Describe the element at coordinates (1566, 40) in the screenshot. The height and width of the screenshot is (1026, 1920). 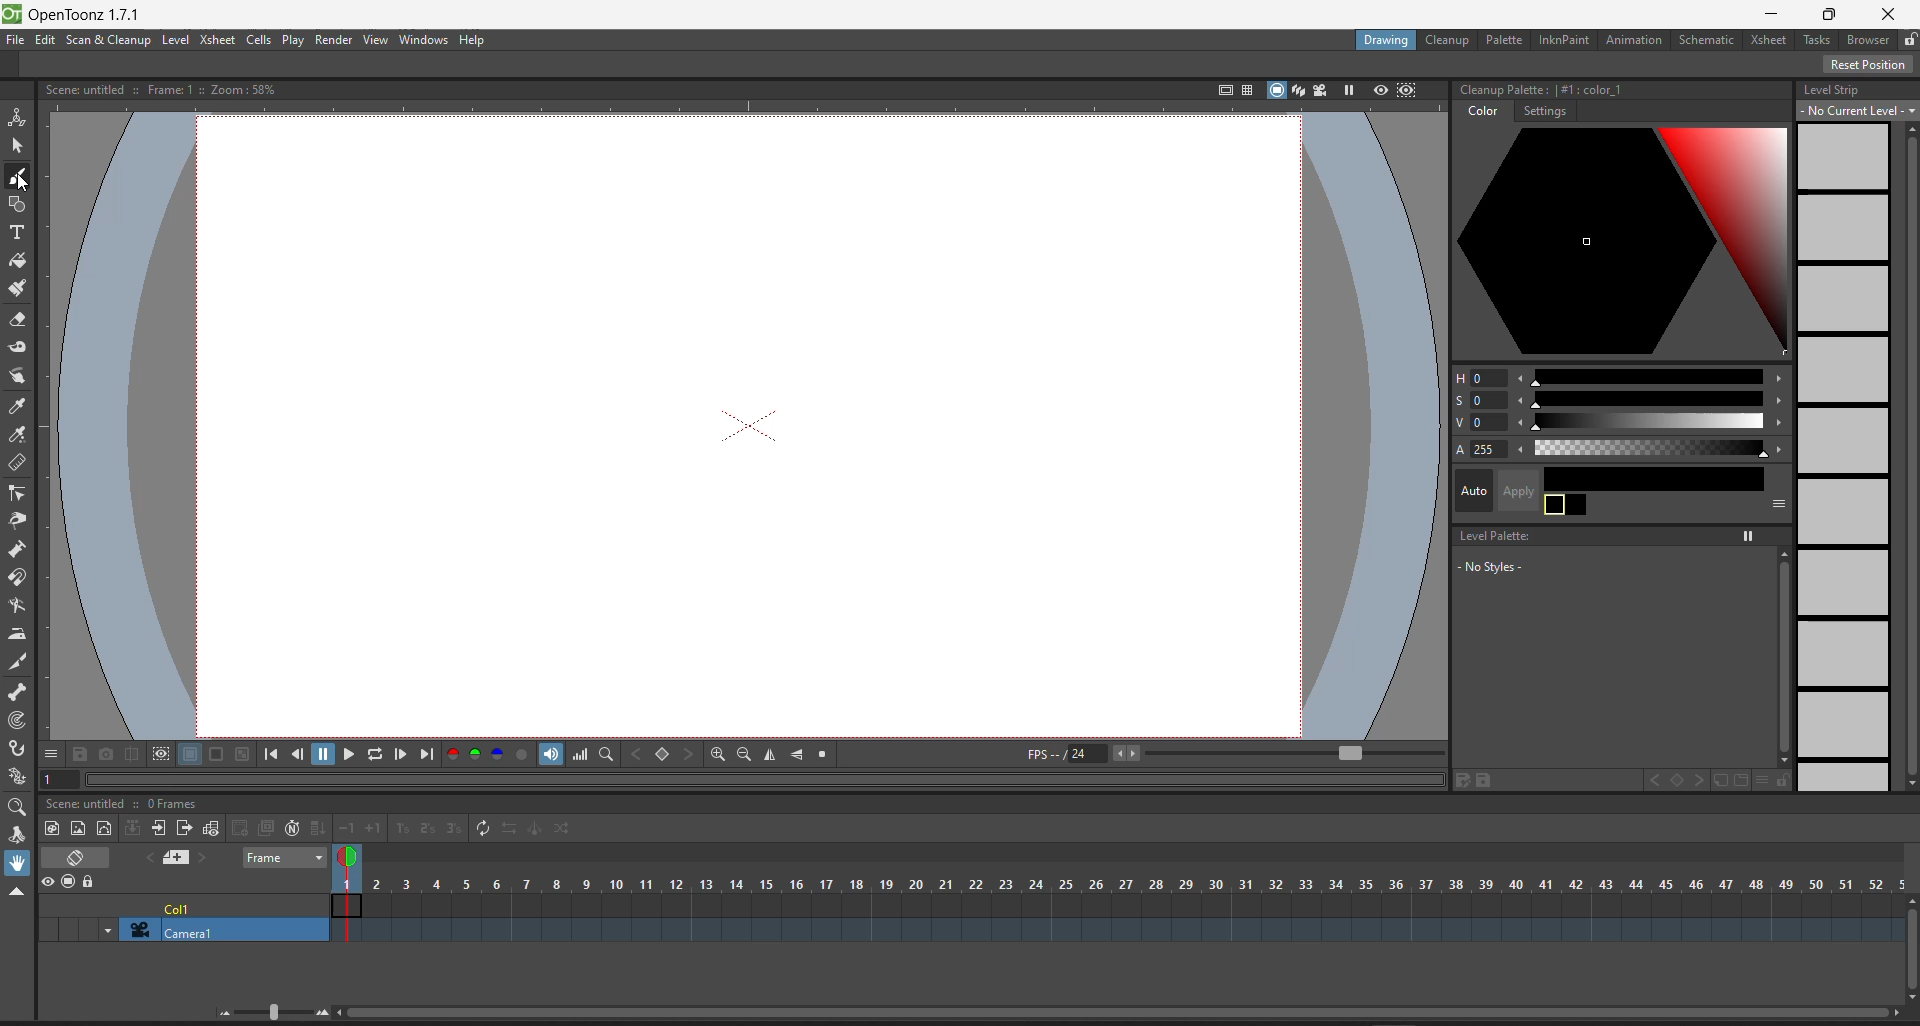
I see `inknpaint` at that location.